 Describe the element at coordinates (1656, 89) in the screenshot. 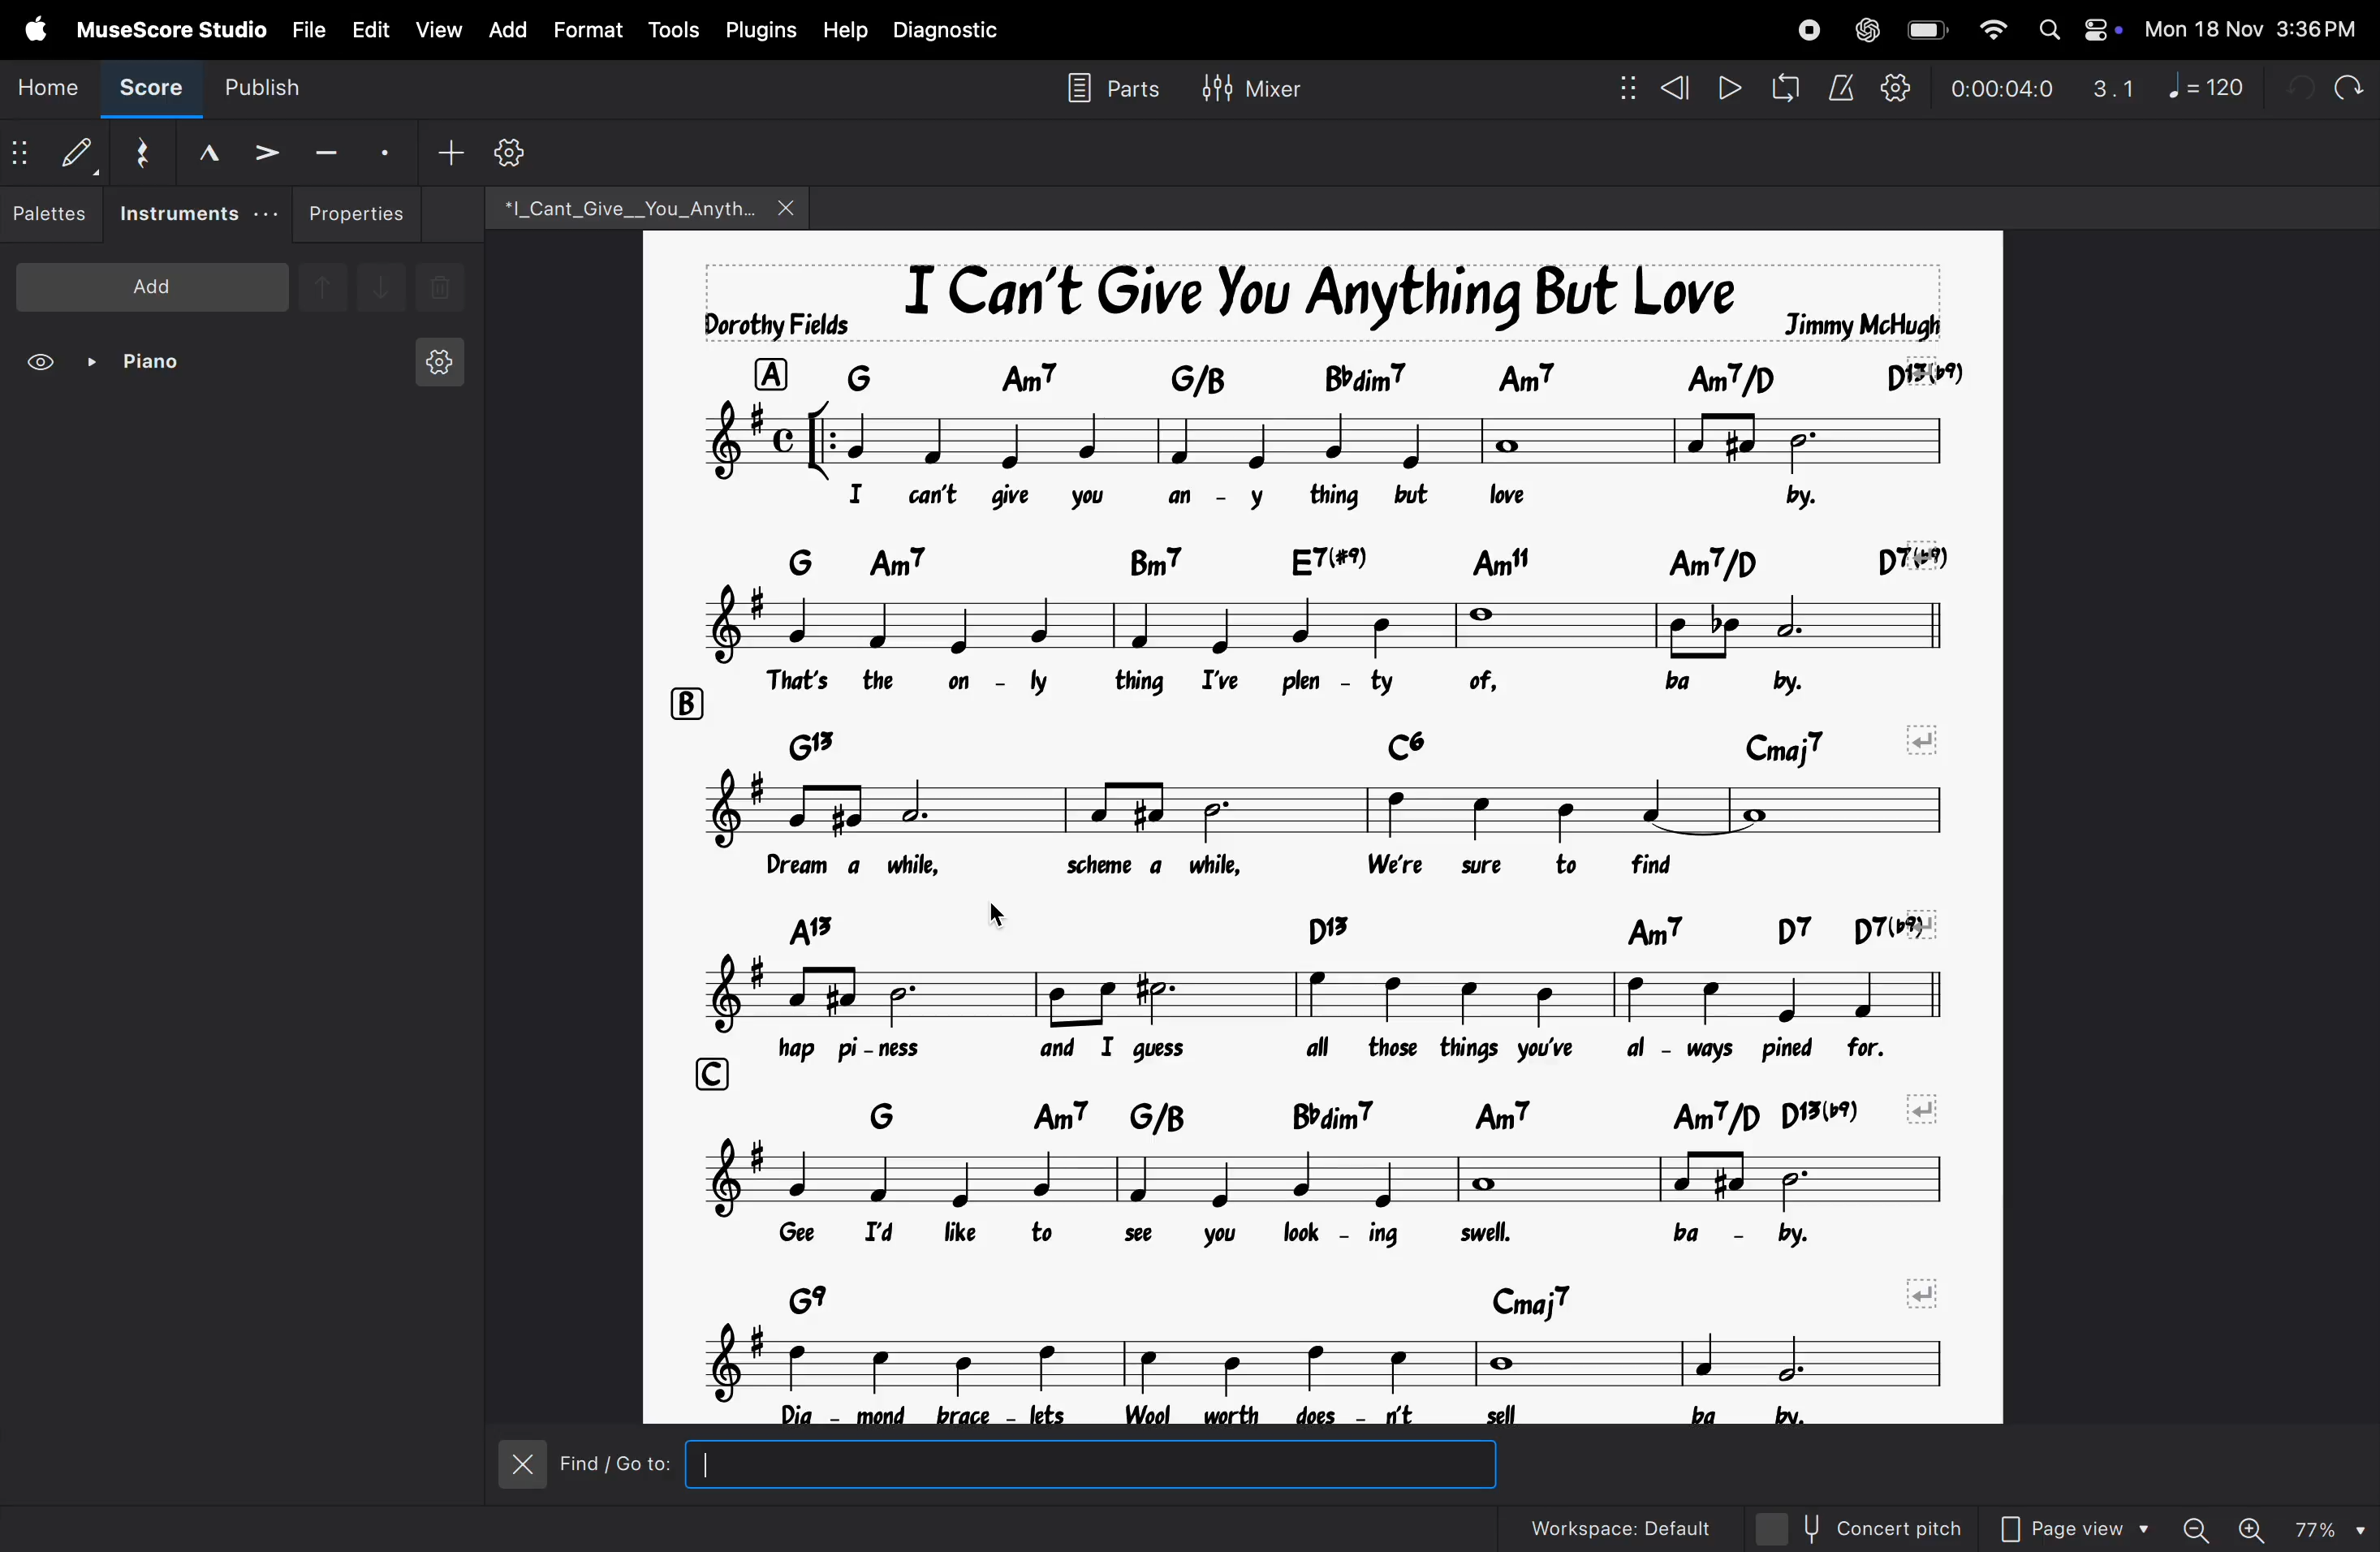

I see `rewind` at that location.